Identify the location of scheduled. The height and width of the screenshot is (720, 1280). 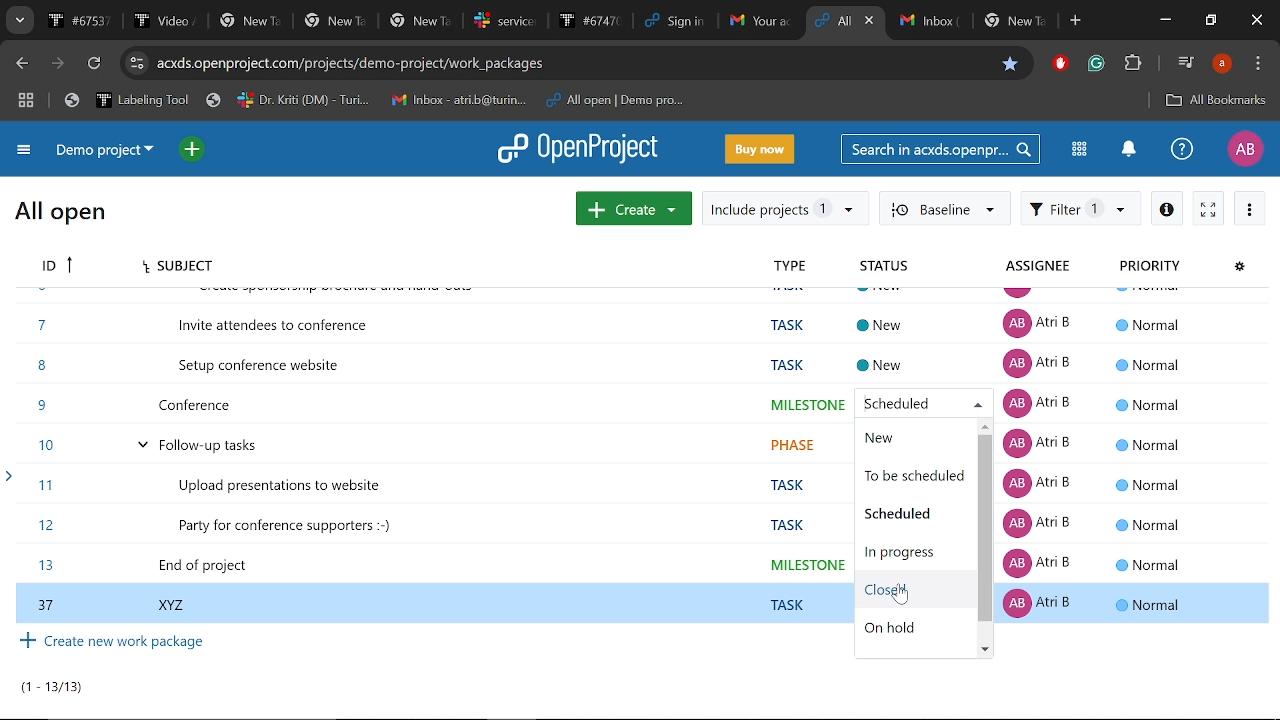
(896, 401).